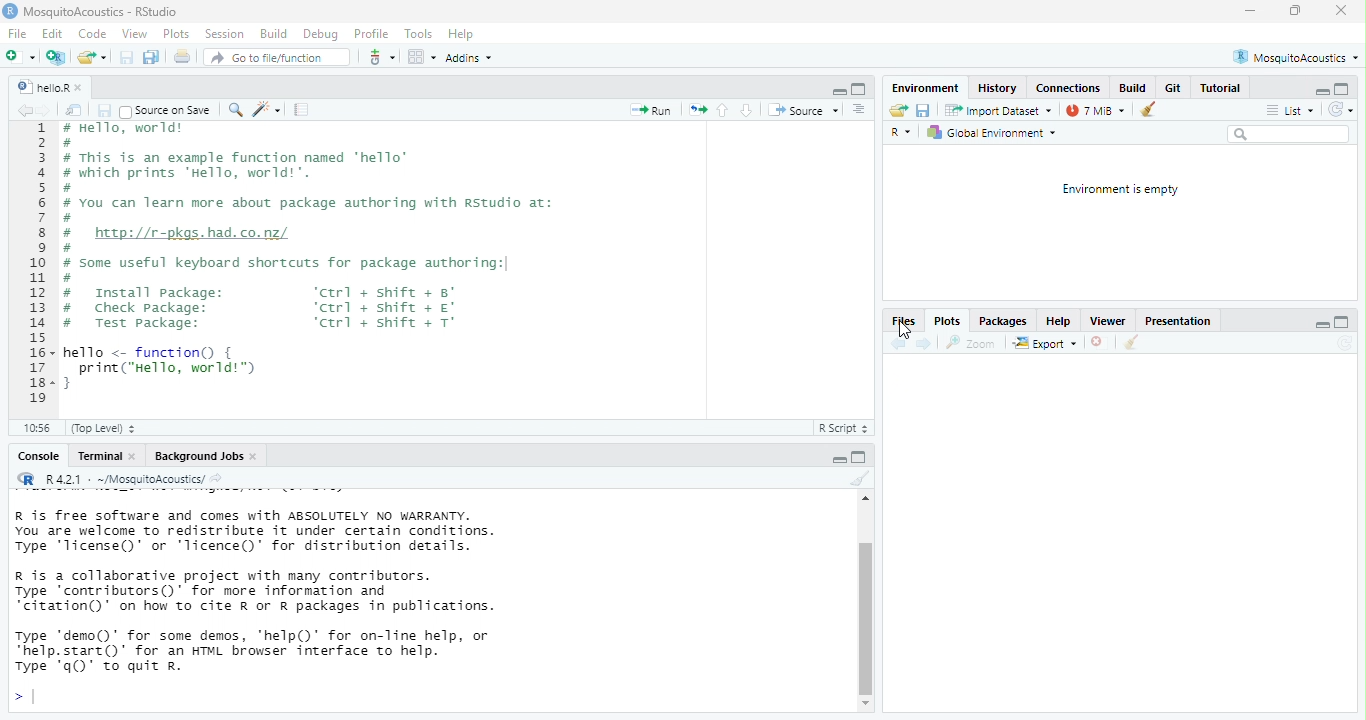  I want to click on +
2
3
4
5
6
7
8
9

10
11
12
13
14
15
16
17
18
19, so click(34, 268).